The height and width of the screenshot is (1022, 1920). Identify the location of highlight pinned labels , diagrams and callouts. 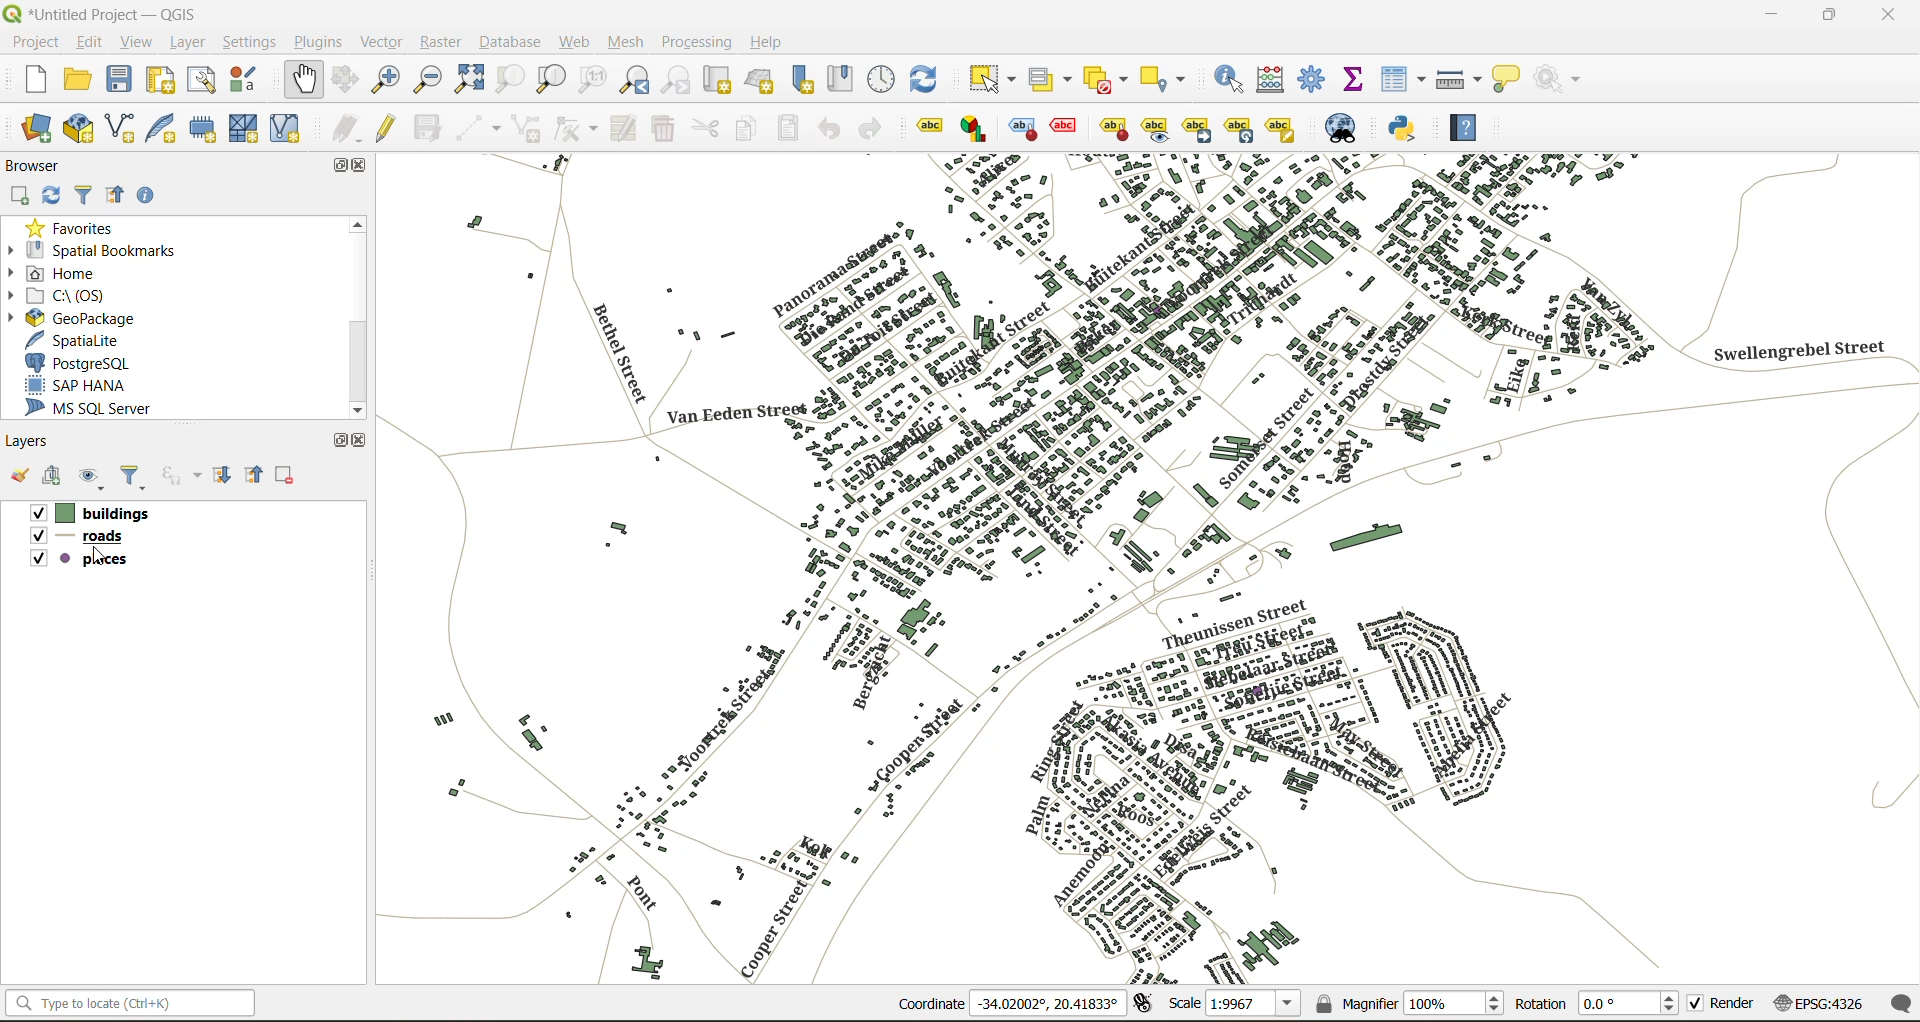
(1024, 128).